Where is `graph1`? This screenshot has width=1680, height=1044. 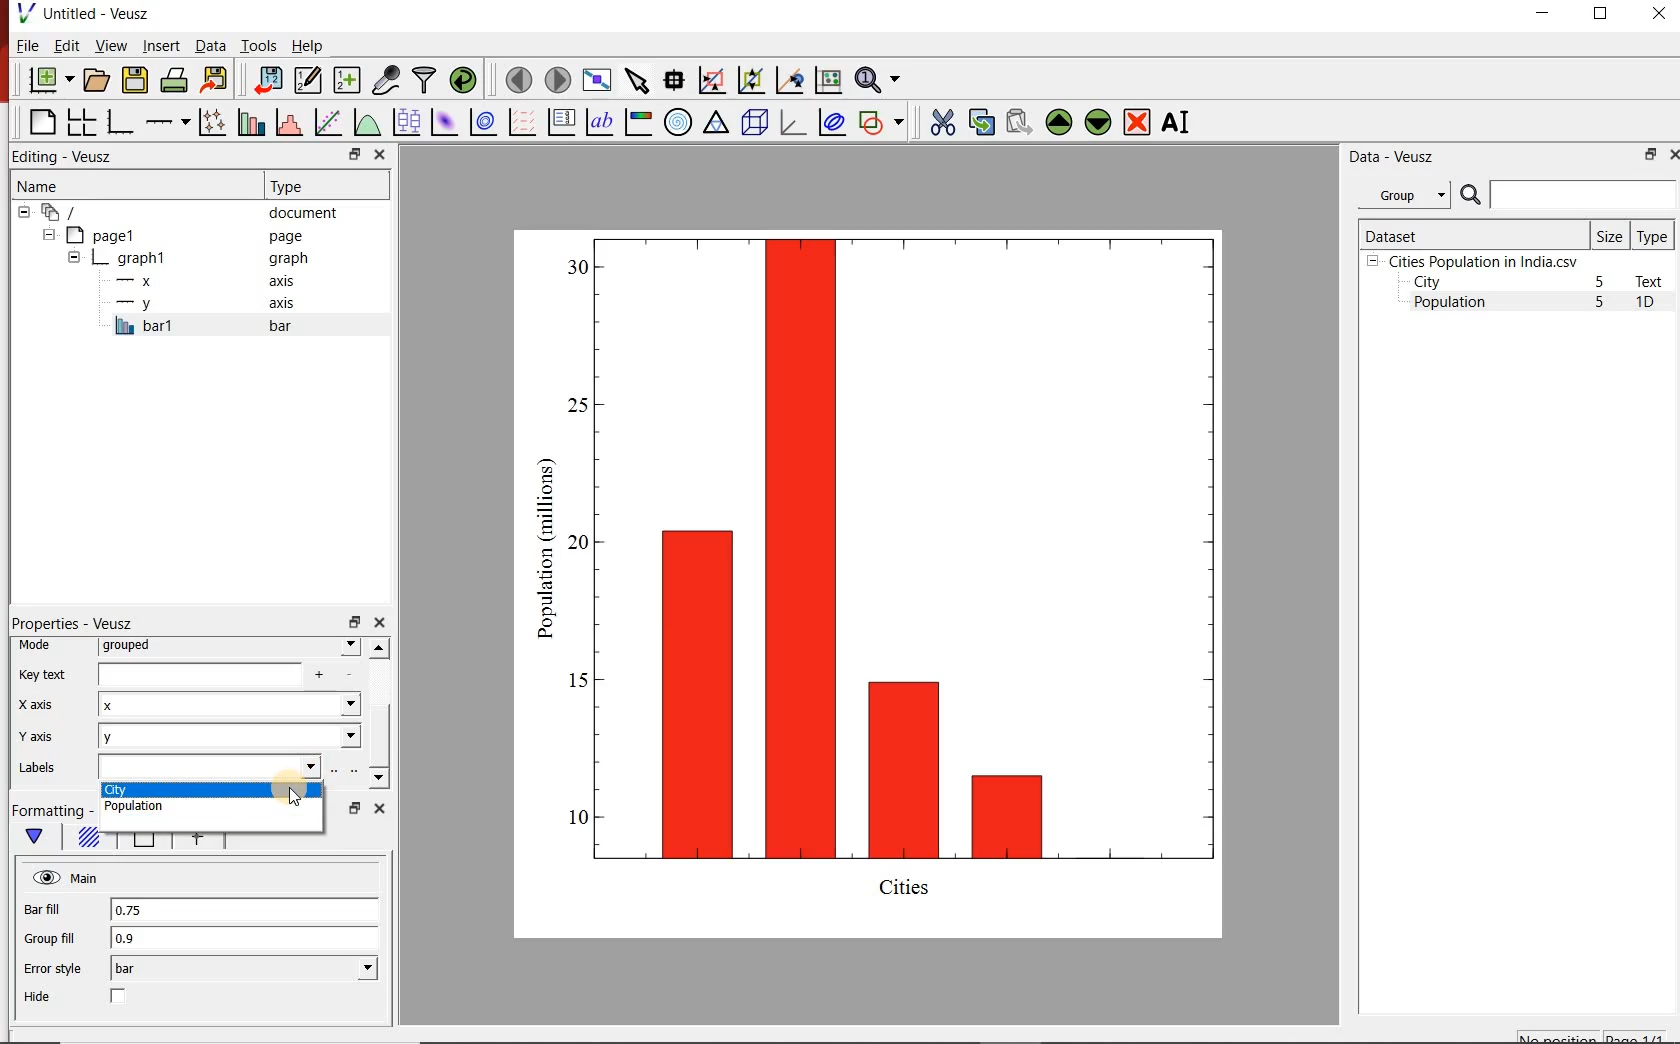
graph1 is located at coordinates (191, 258).